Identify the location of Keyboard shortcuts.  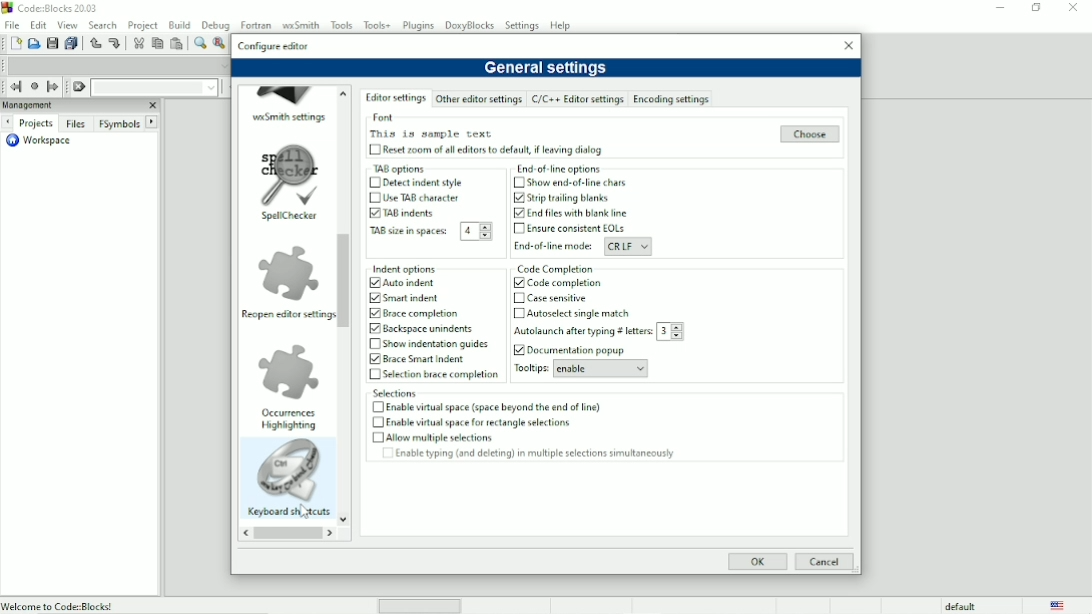
(288, 513).